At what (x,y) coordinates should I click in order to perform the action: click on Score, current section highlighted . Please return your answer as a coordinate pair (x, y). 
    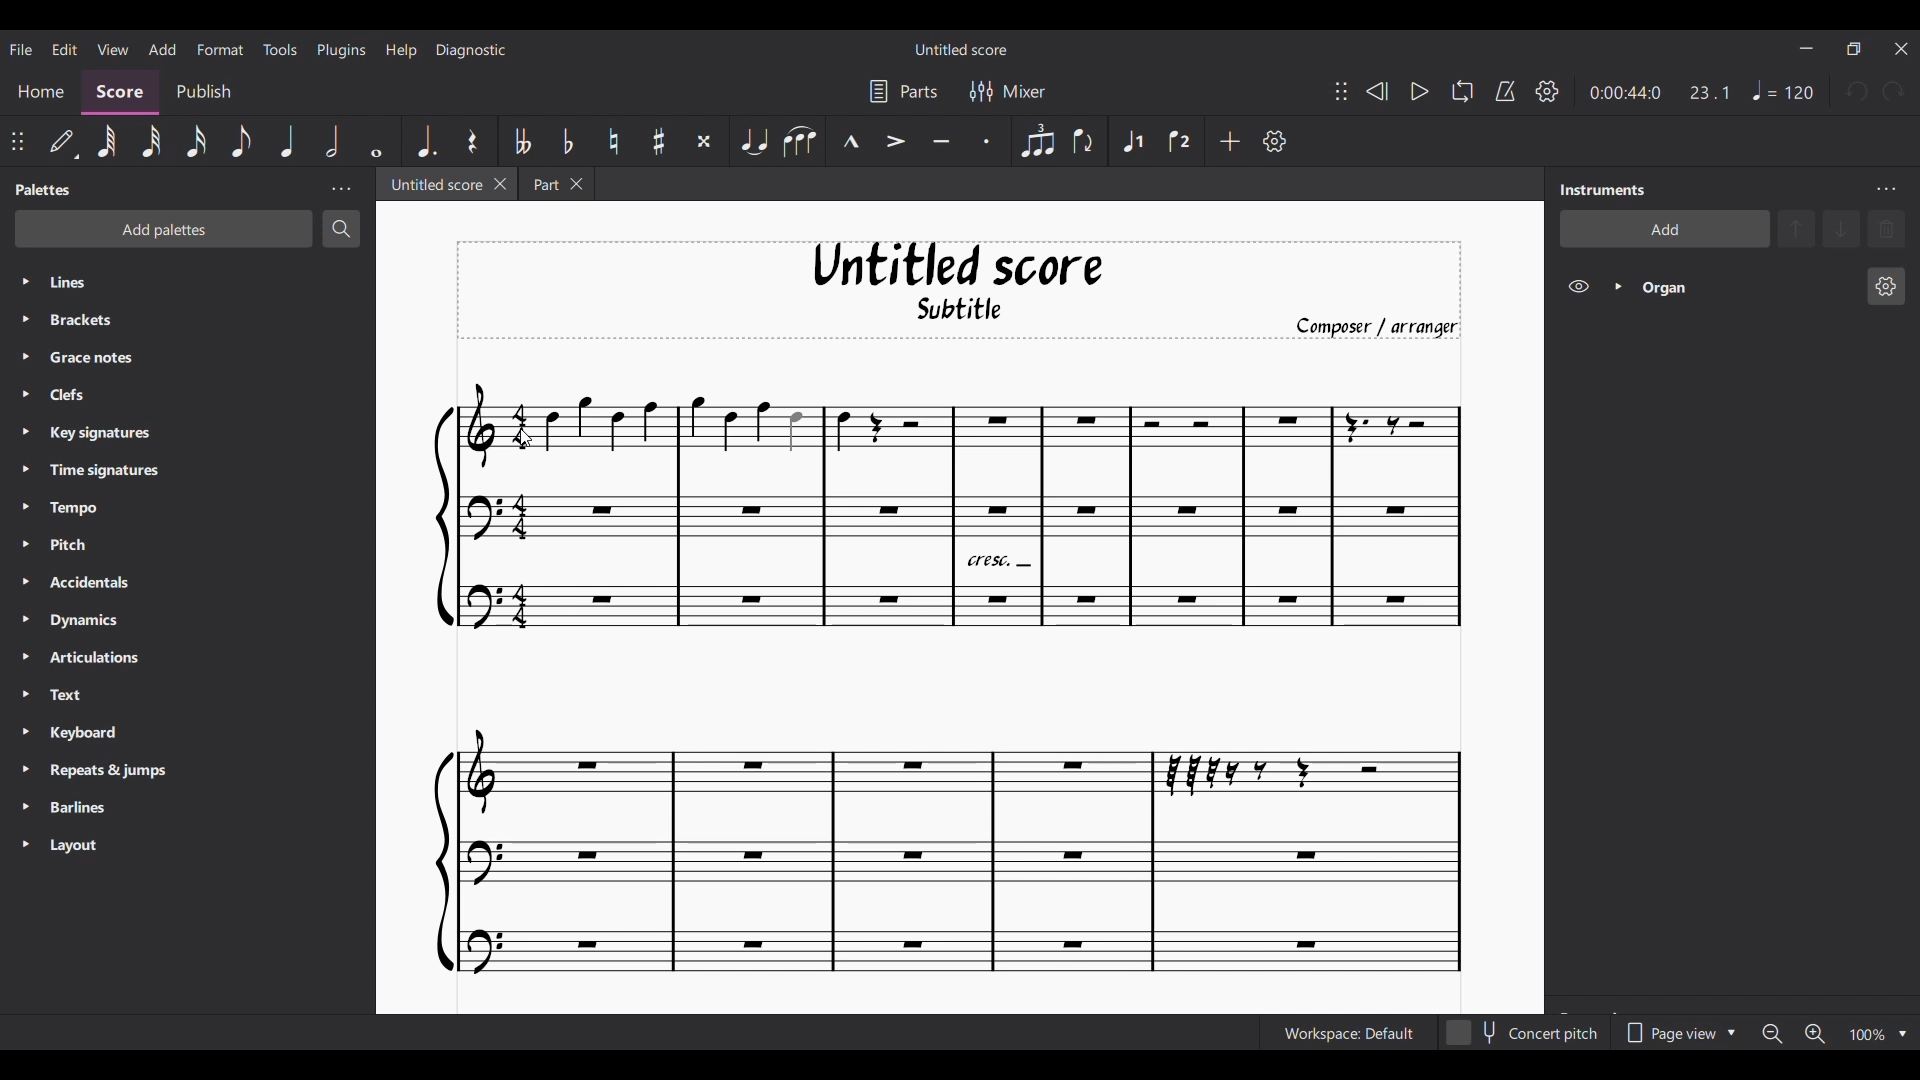
    Looking at the image, I should click on (120, 93).